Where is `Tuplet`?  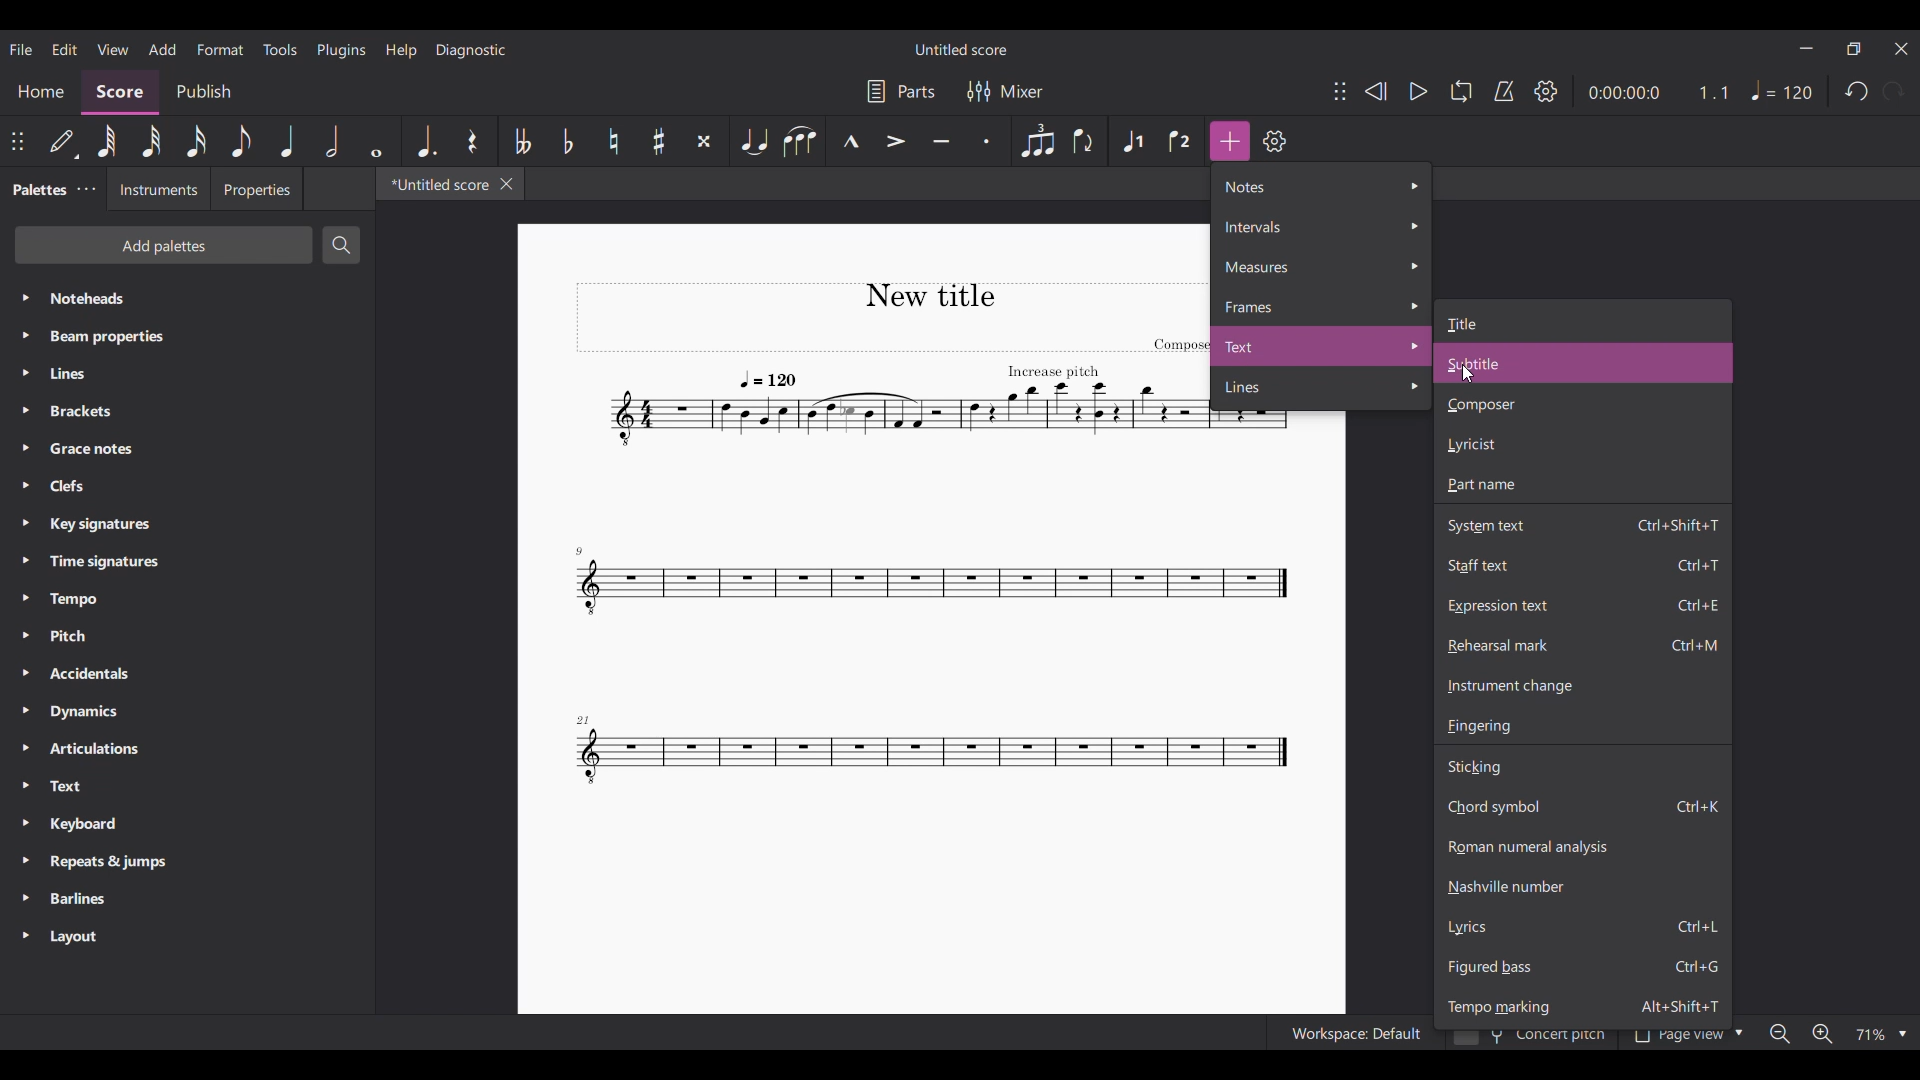
Tuplet is located at coordinates (1037, 141).